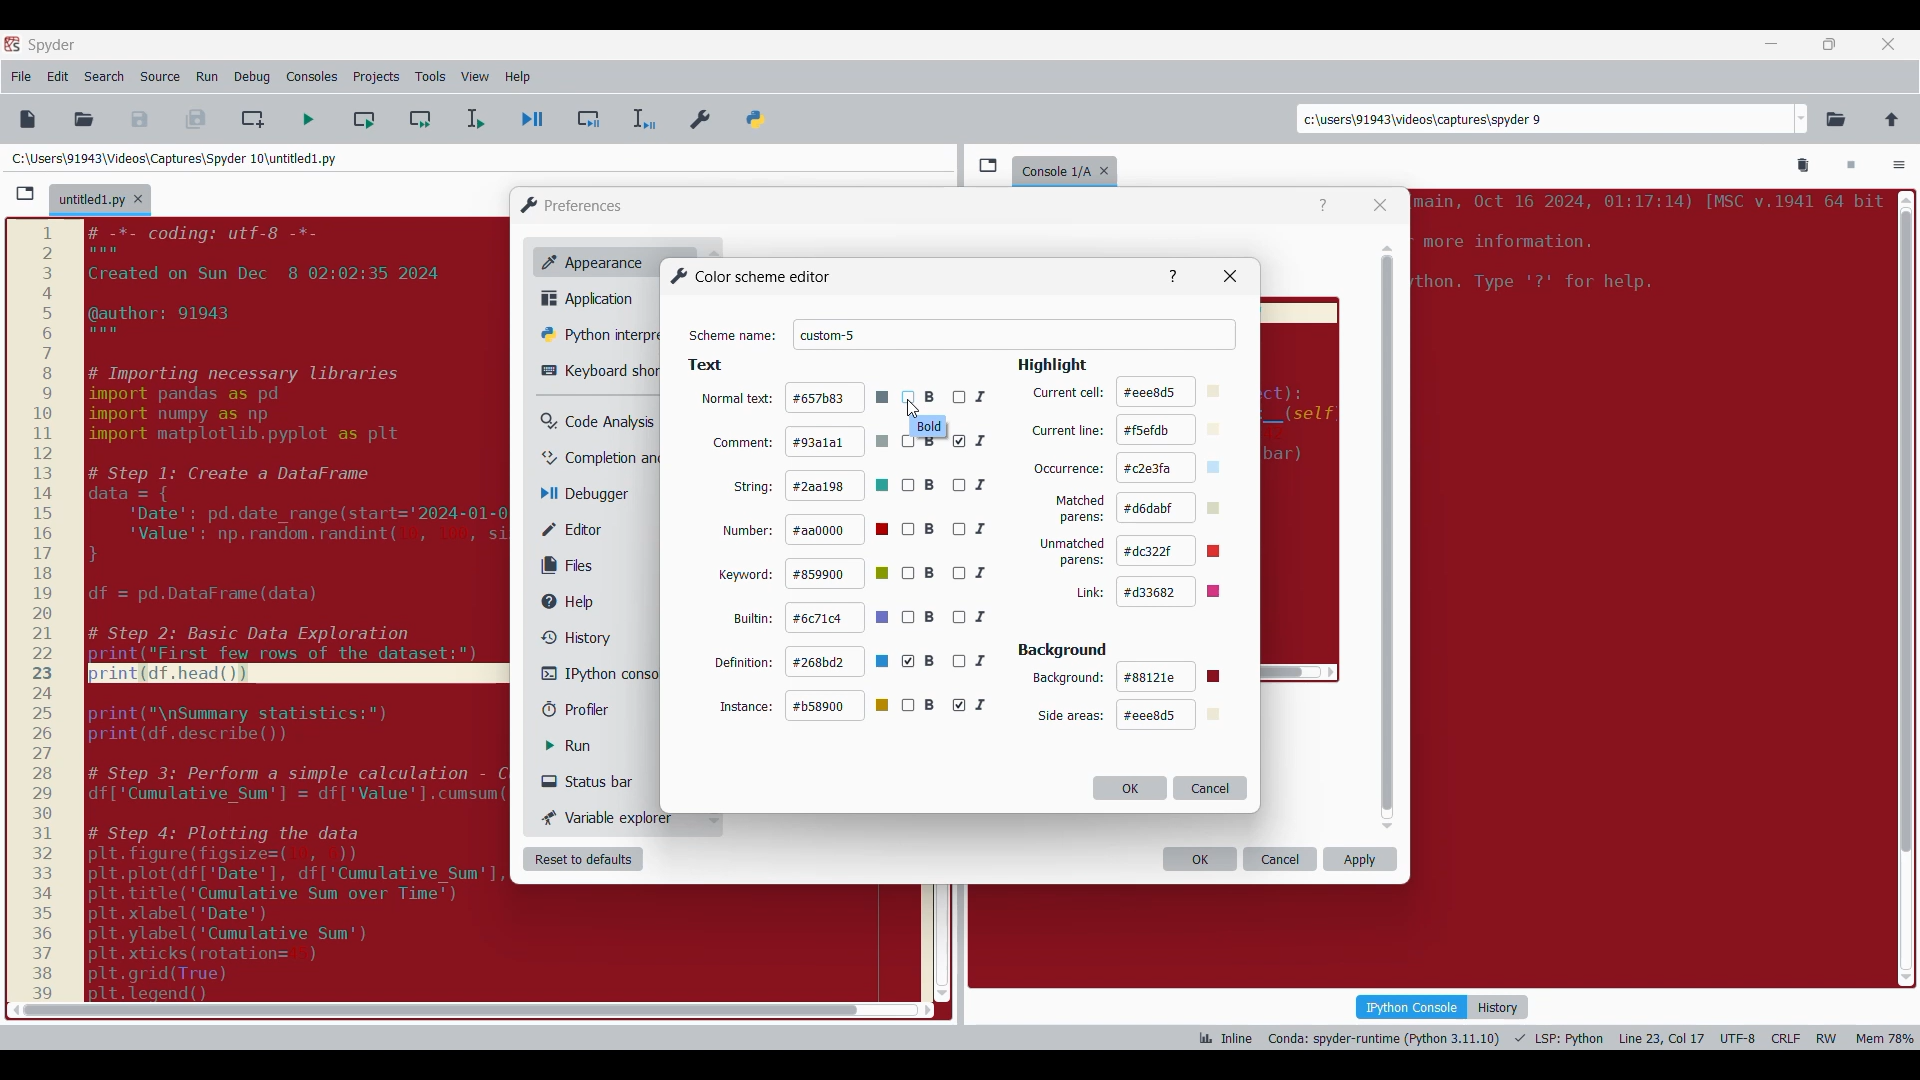  Describe the element at coordinates (840, 573) in the screenshot. I see `#859900` at that location.